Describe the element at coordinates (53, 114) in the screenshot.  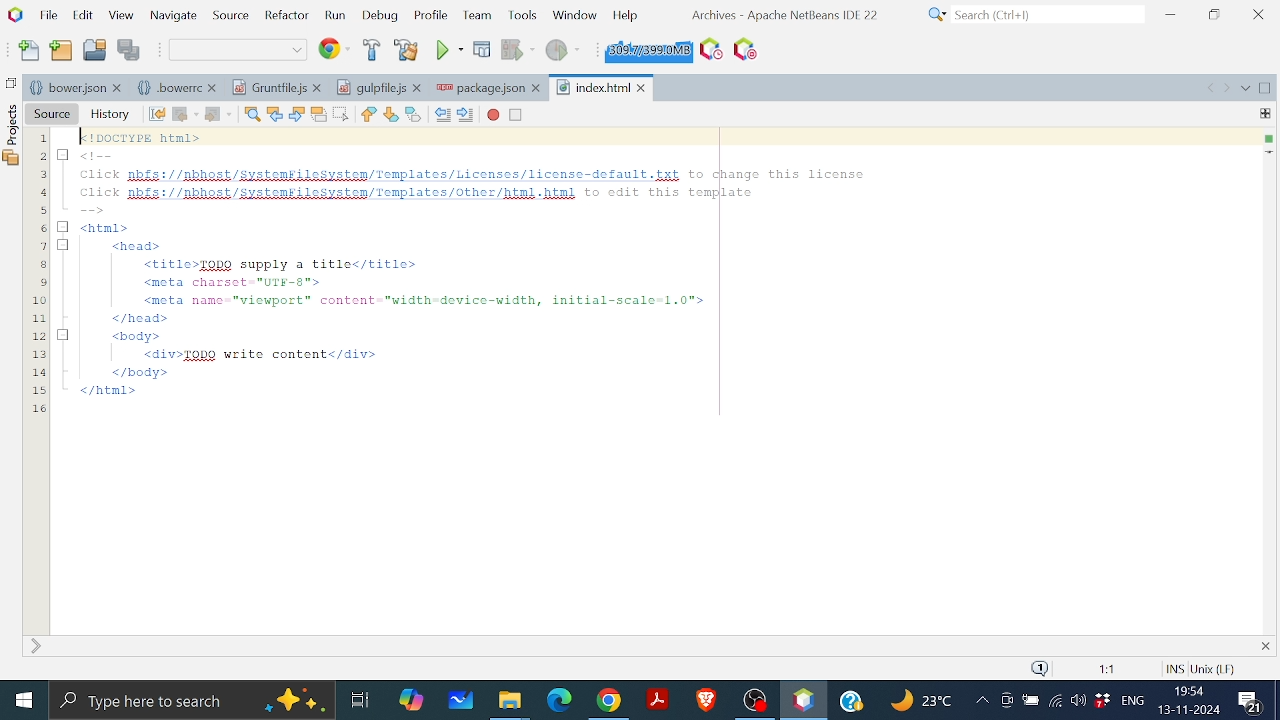
I see `Source` at that location.